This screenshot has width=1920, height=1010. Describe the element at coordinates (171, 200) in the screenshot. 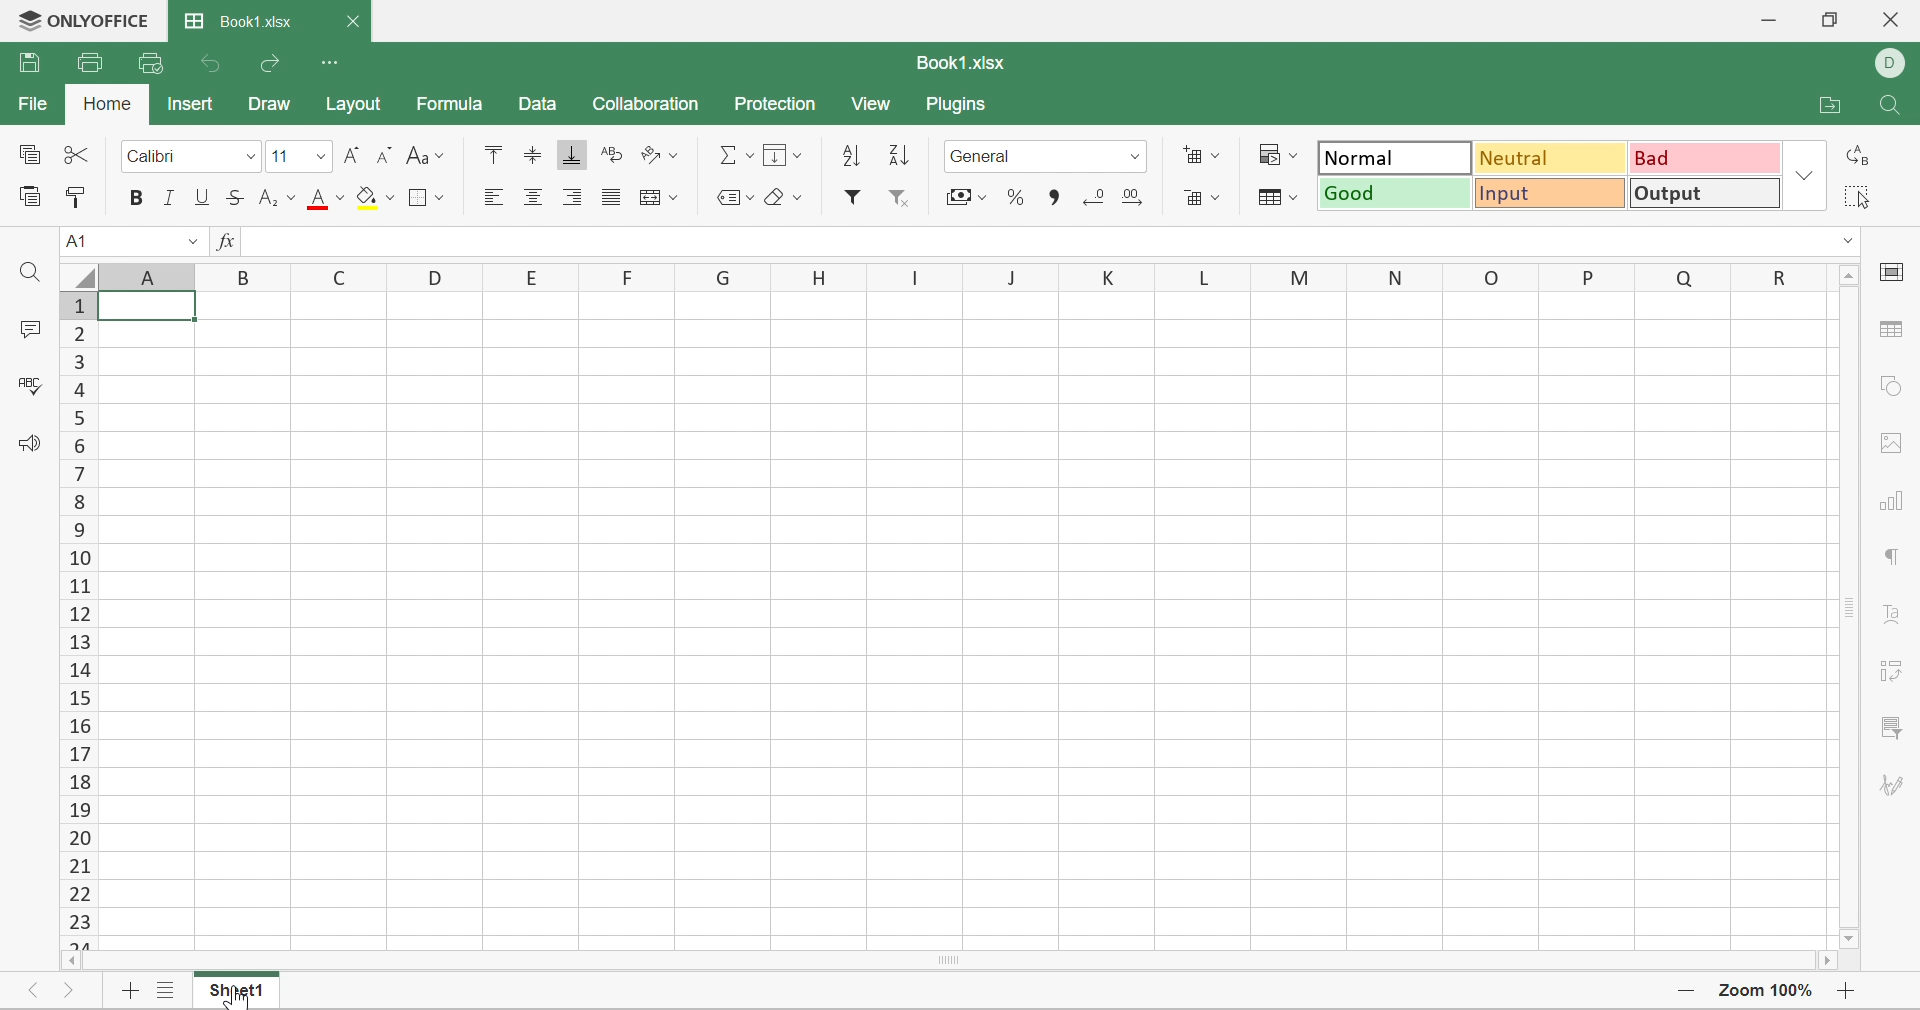

I see `Italic` at that location.